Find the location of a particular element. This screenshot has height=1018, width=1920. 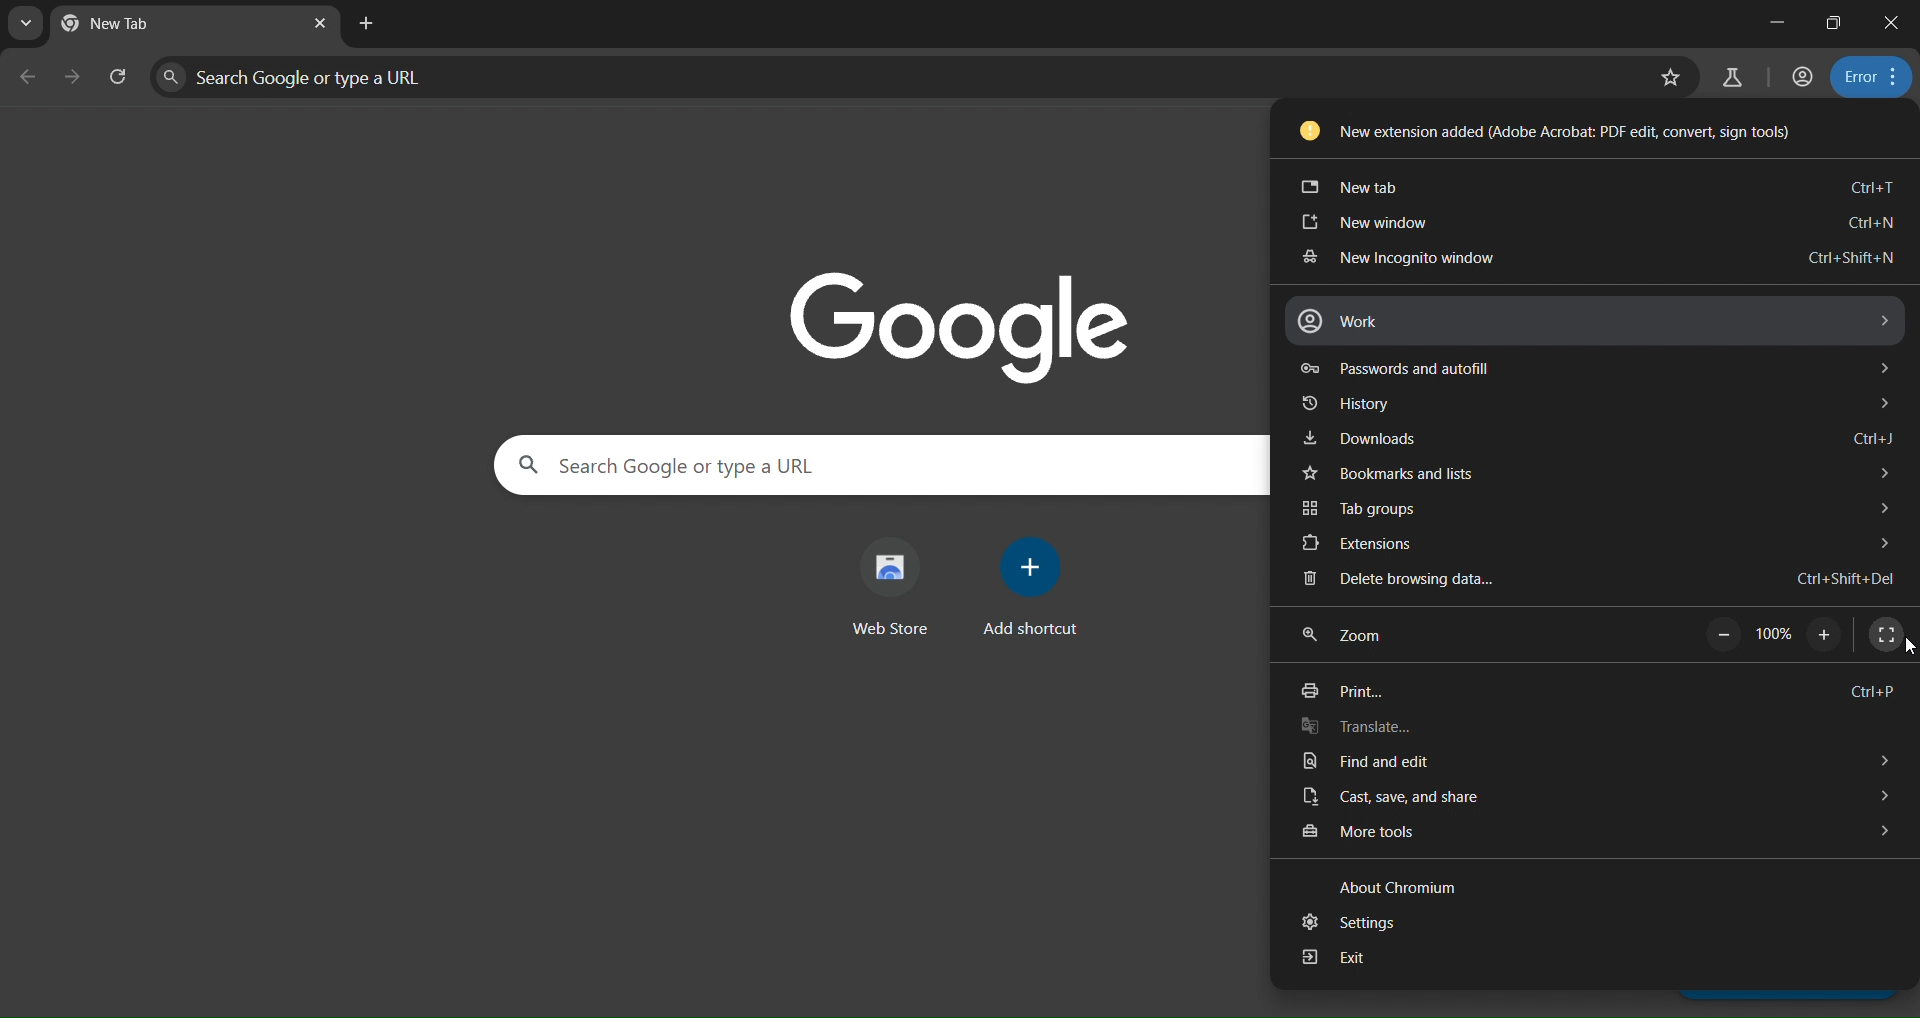

reload page is located at coordinates (113, 75).